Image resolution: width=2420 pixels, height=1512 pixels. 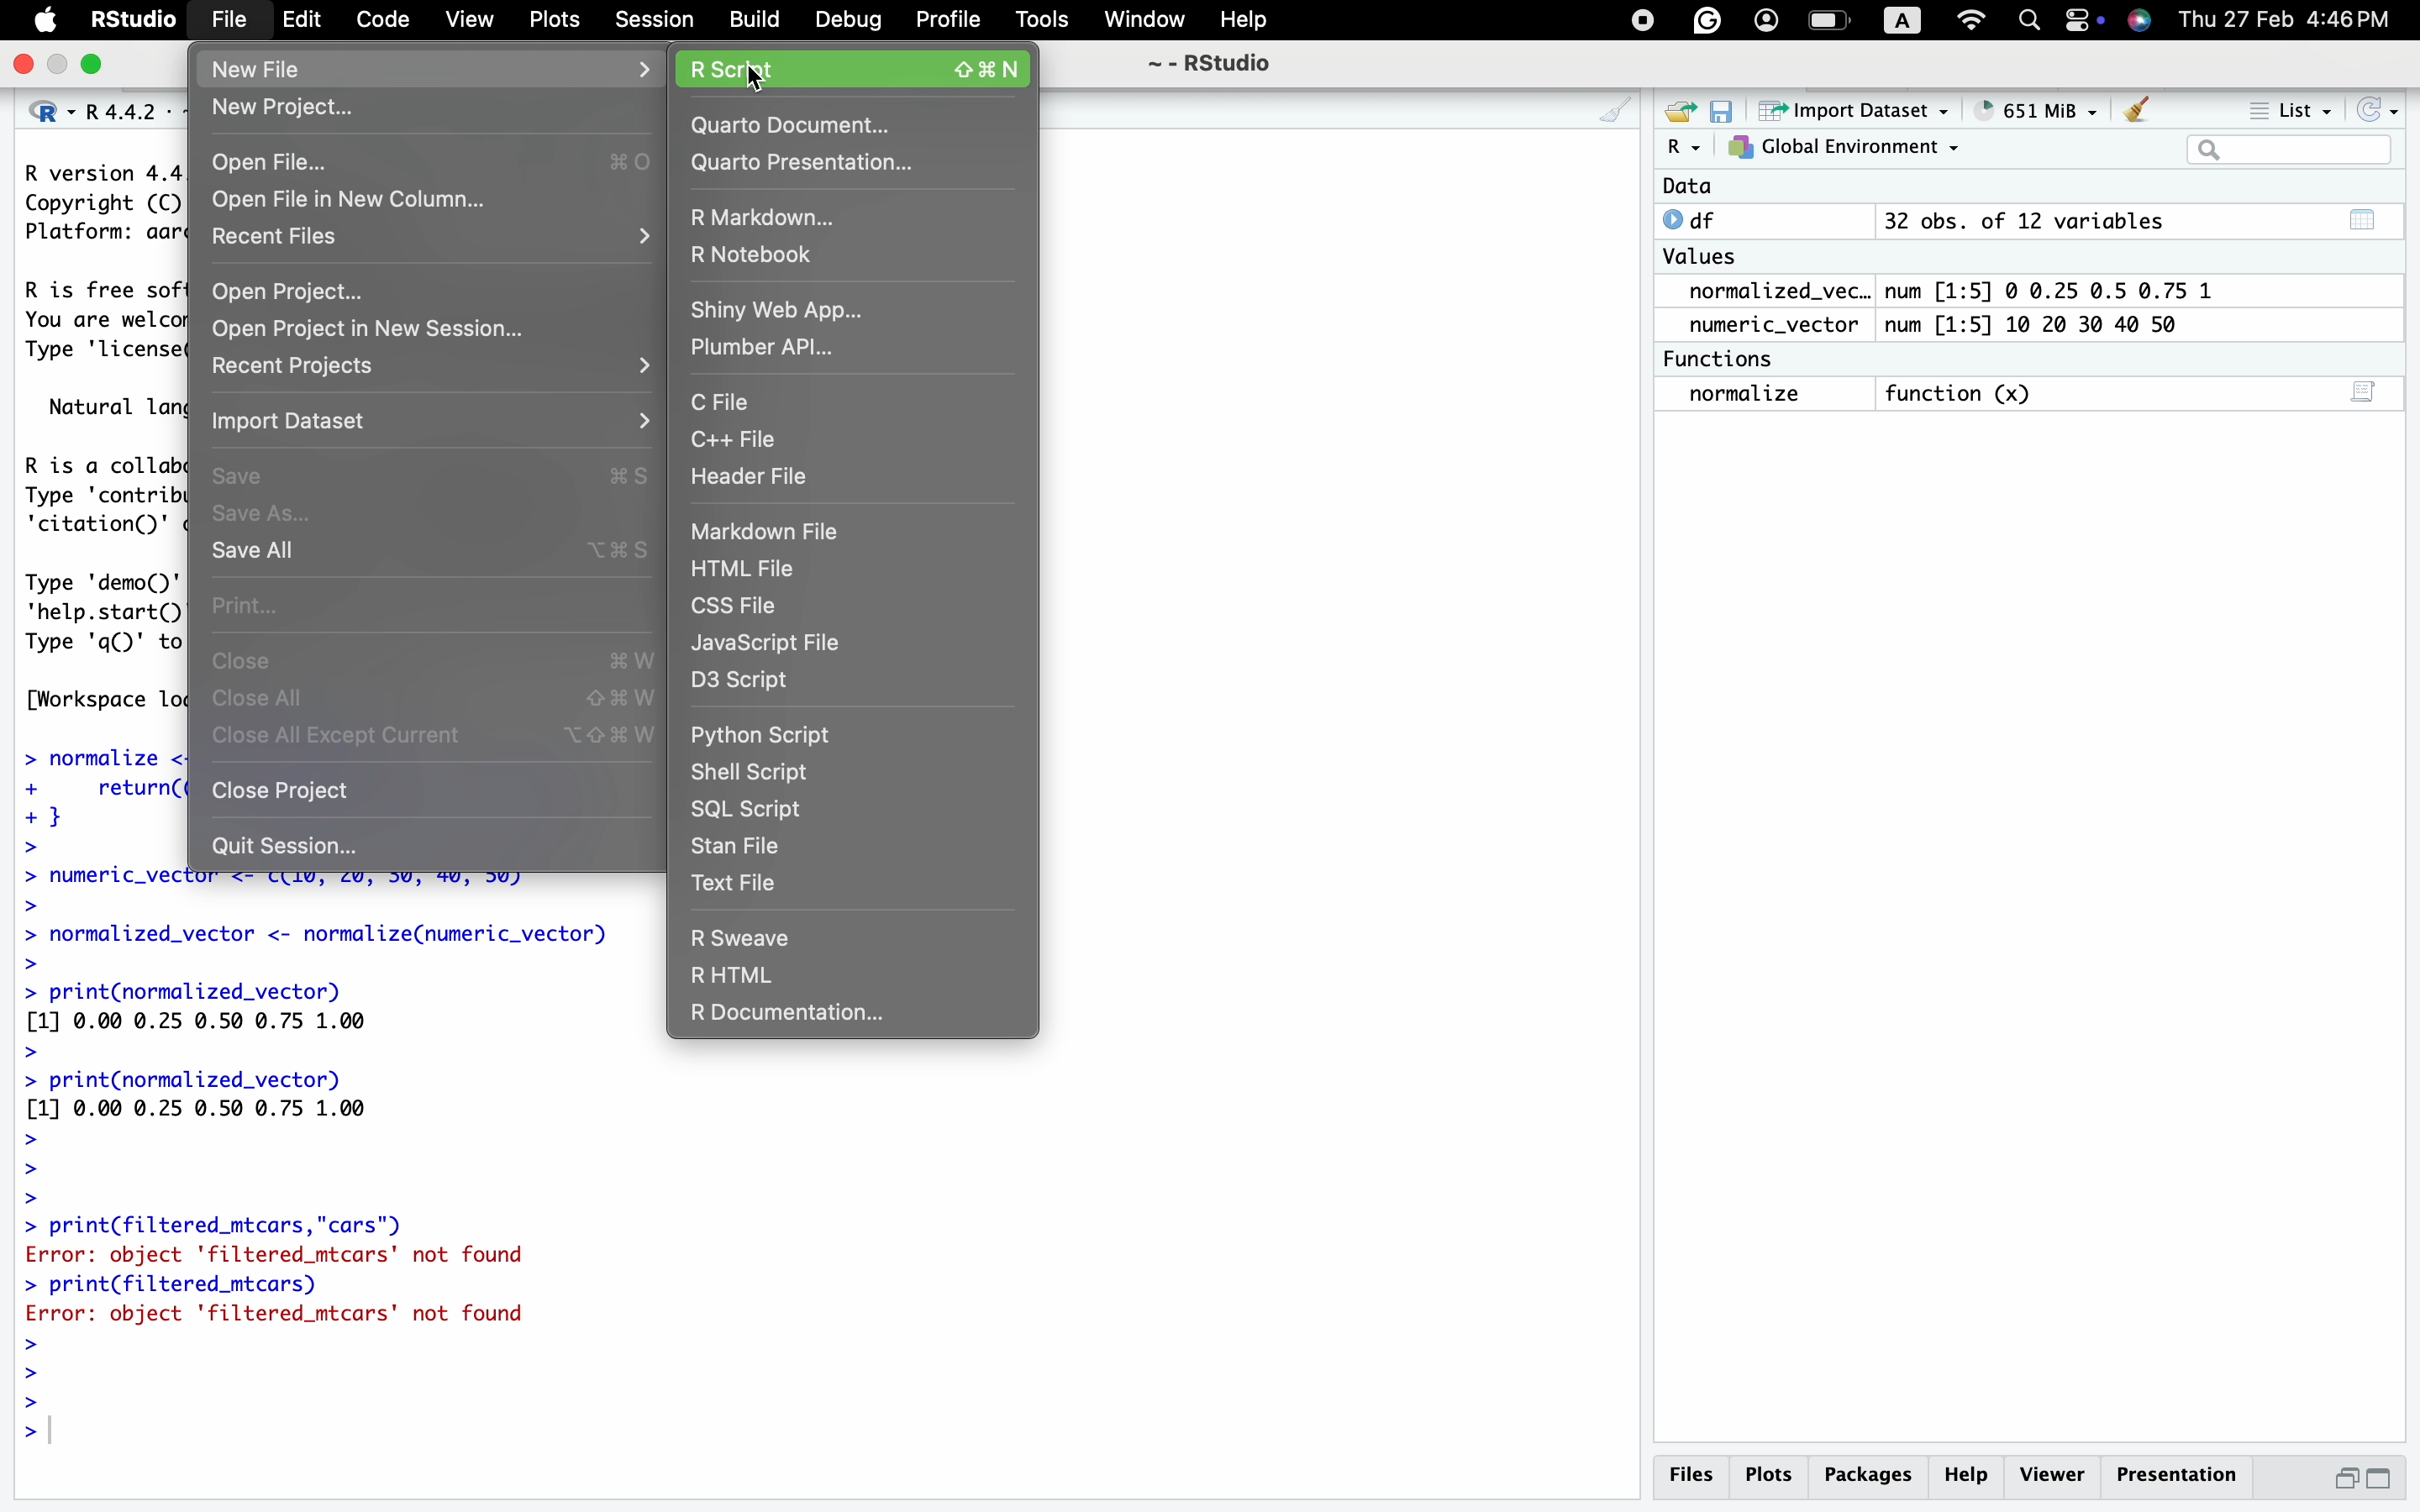 What do you see at coordinates (2031, 398) in the screenshot?
I see `normalize function (x) 3` at bounding box center [2031, 398].